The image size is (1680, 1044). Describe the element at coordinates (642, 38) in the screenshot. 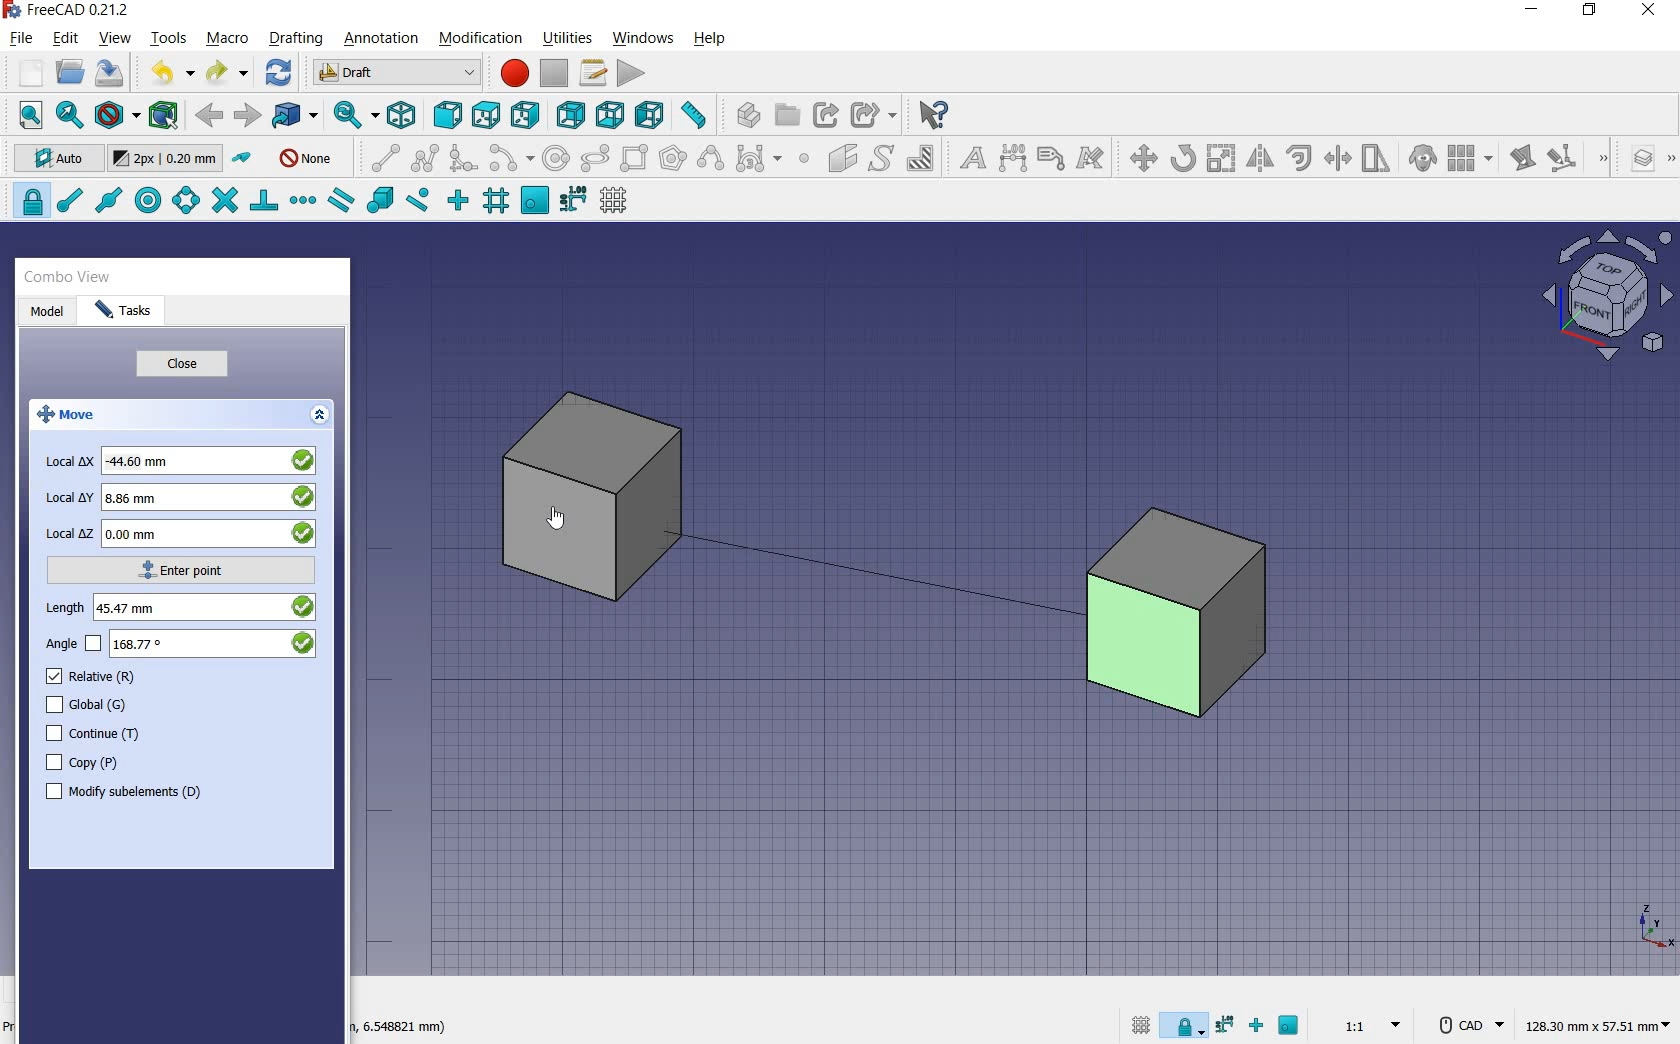

I see `windows` at that location.